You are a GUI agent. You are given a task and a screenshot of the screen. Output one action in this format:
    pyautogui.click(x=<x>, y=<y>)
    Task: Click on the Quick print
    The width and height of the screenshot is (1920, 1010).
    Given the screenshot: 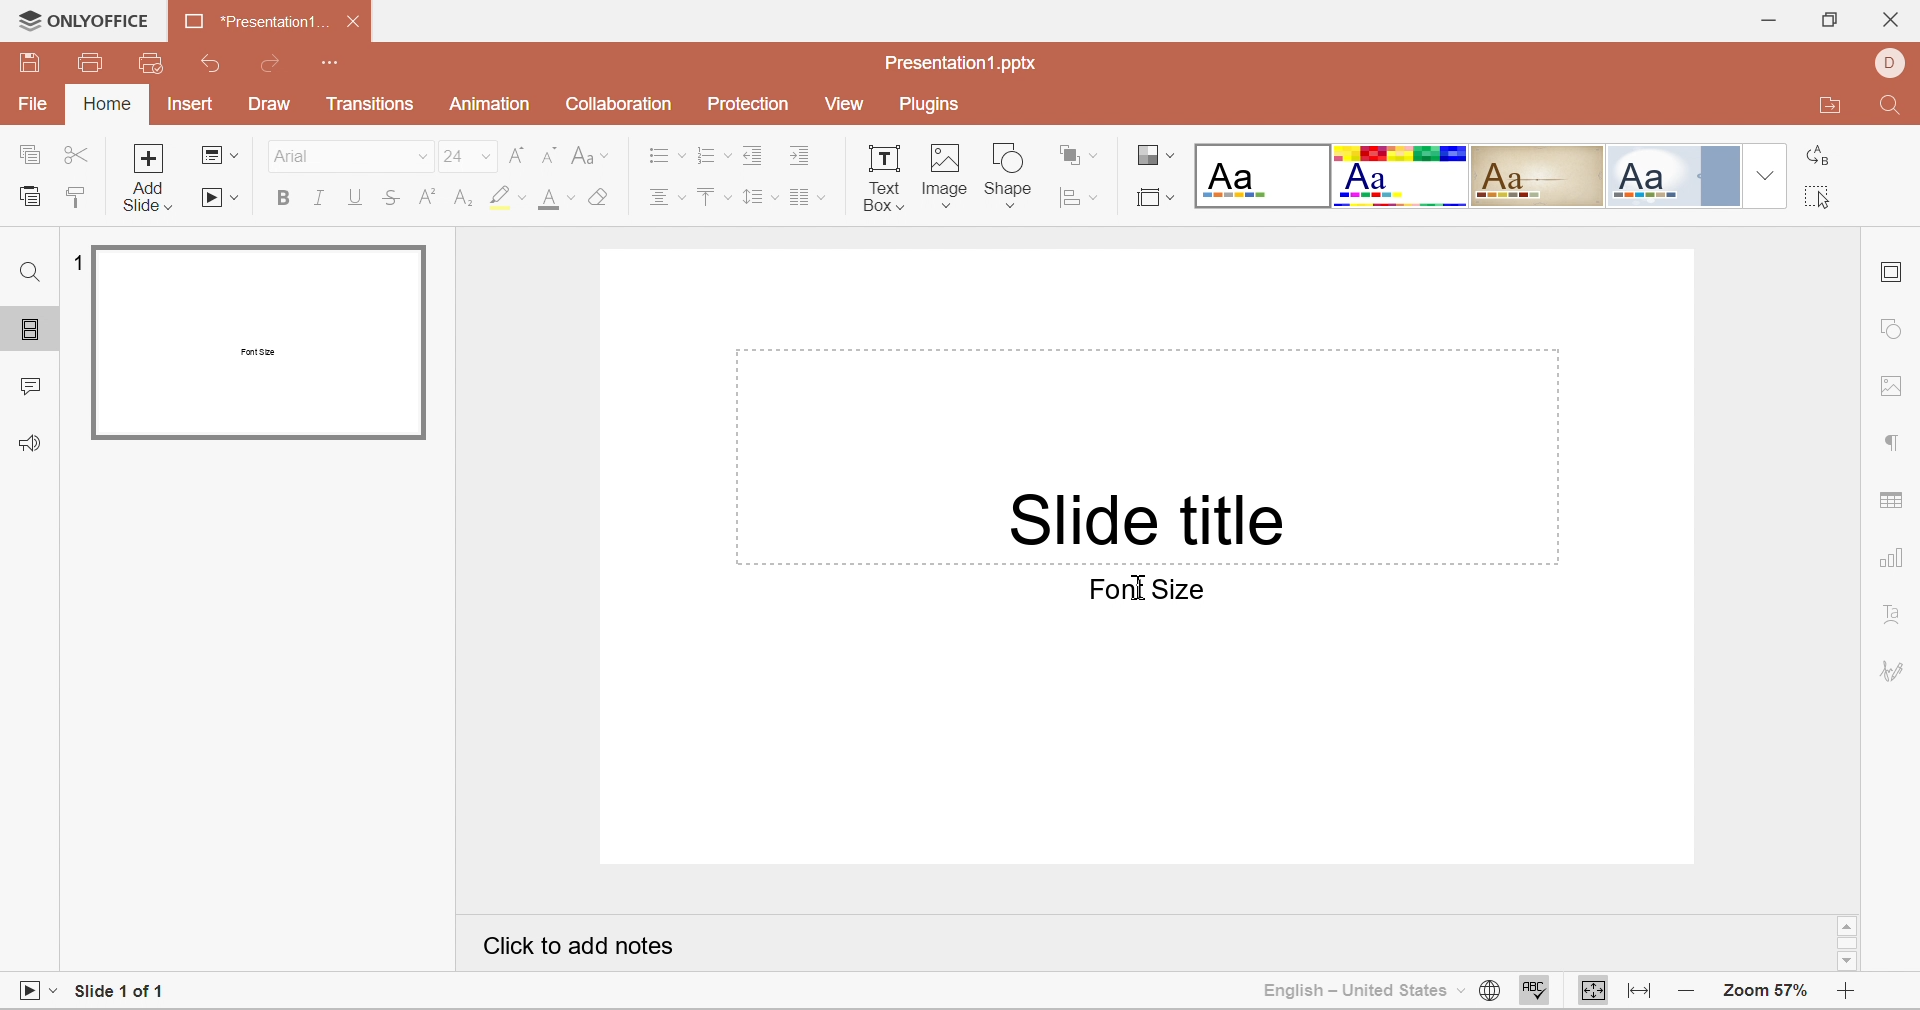 What is the action you would take?
    pyautogui.click(x=151, y=61)
    